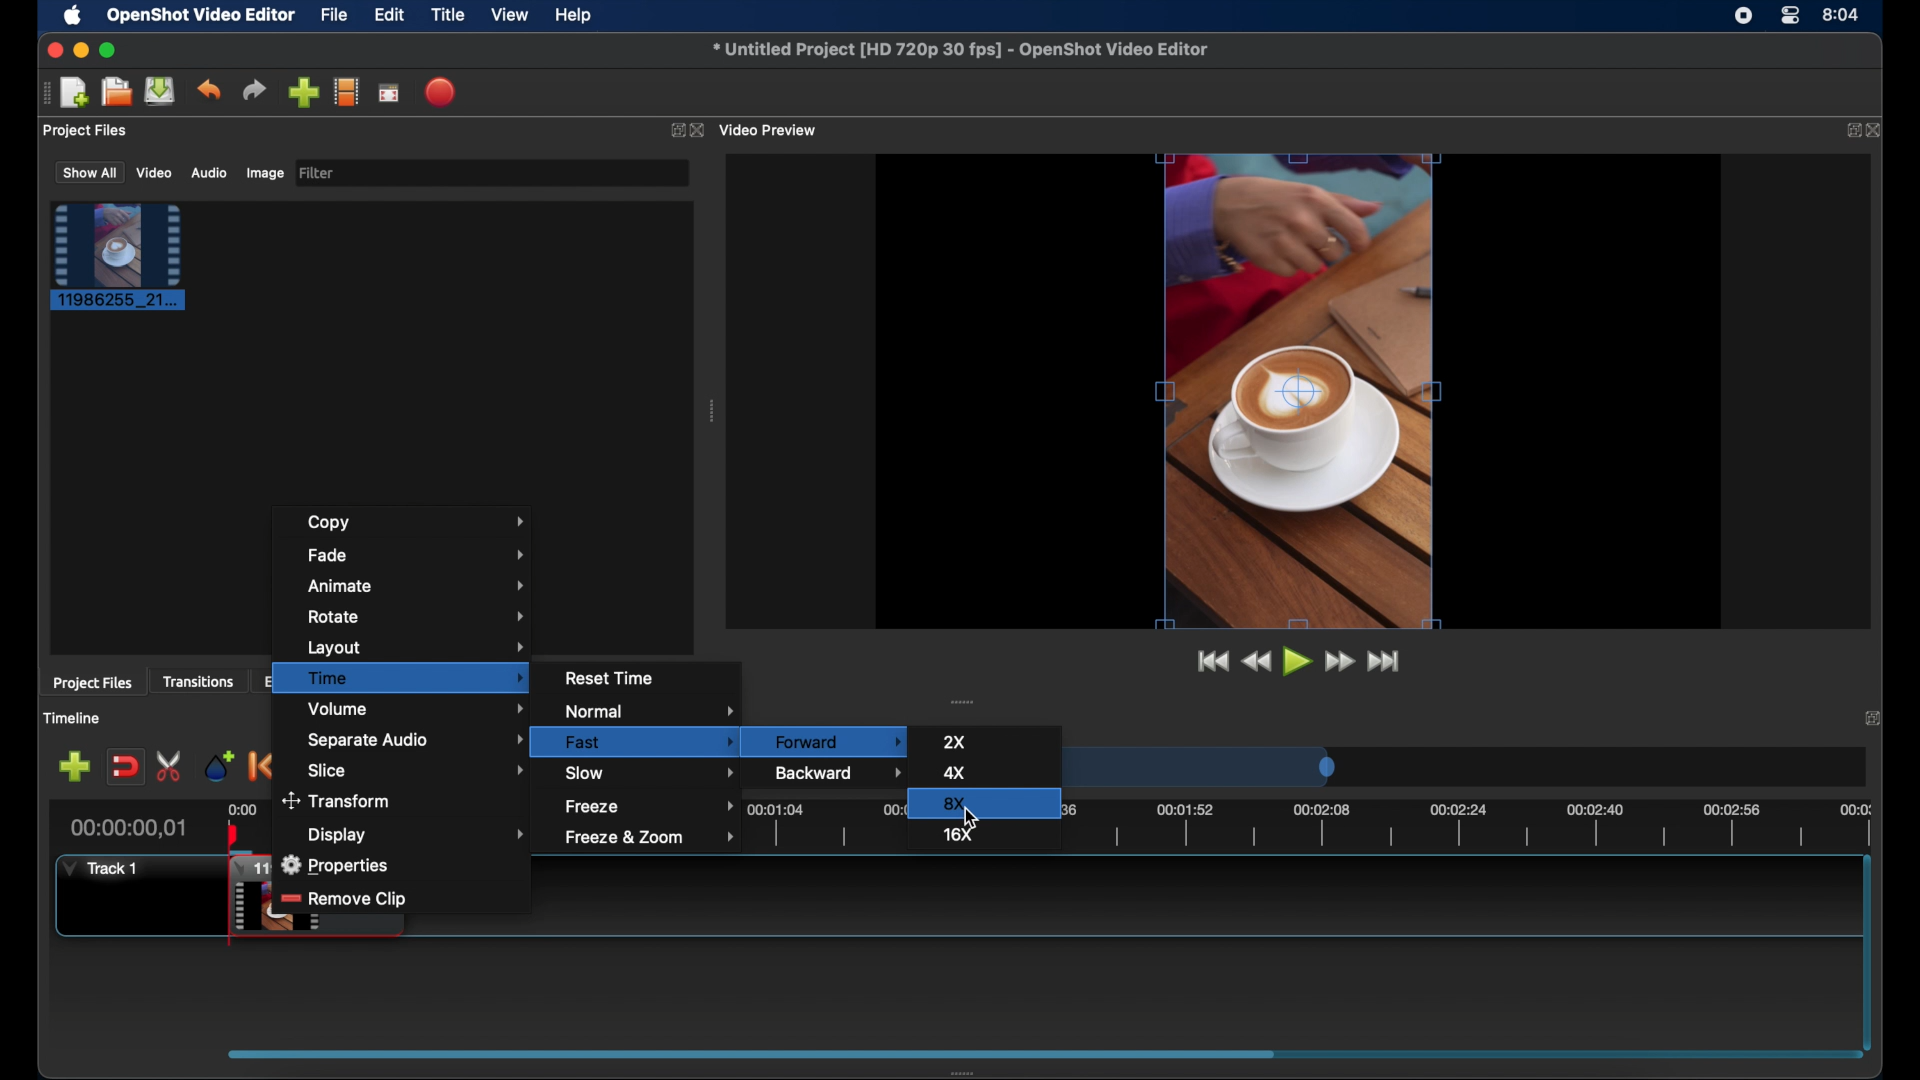  What do you see at coordinates (654, 712) in the screenshot?
I see `normal menu` at bounding box center [654, 712].